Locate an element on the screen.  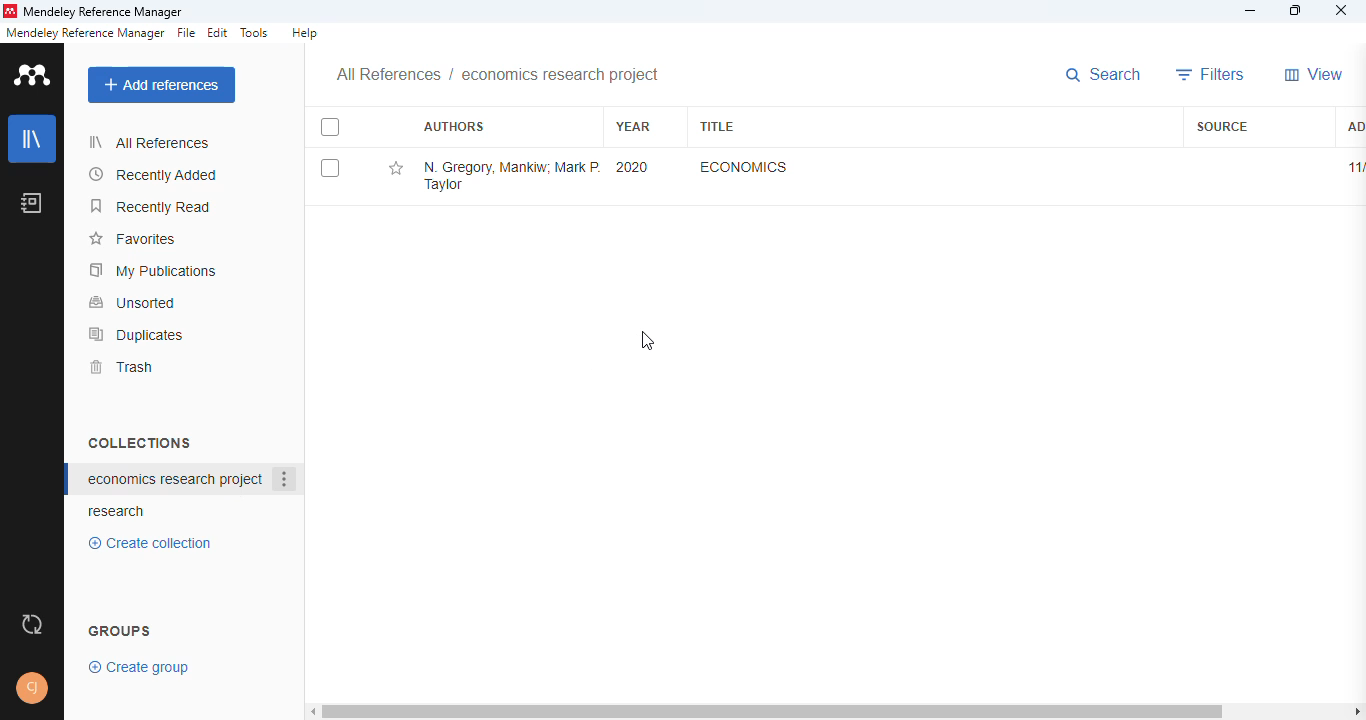
economics research project is located at coordinates (174, 479).